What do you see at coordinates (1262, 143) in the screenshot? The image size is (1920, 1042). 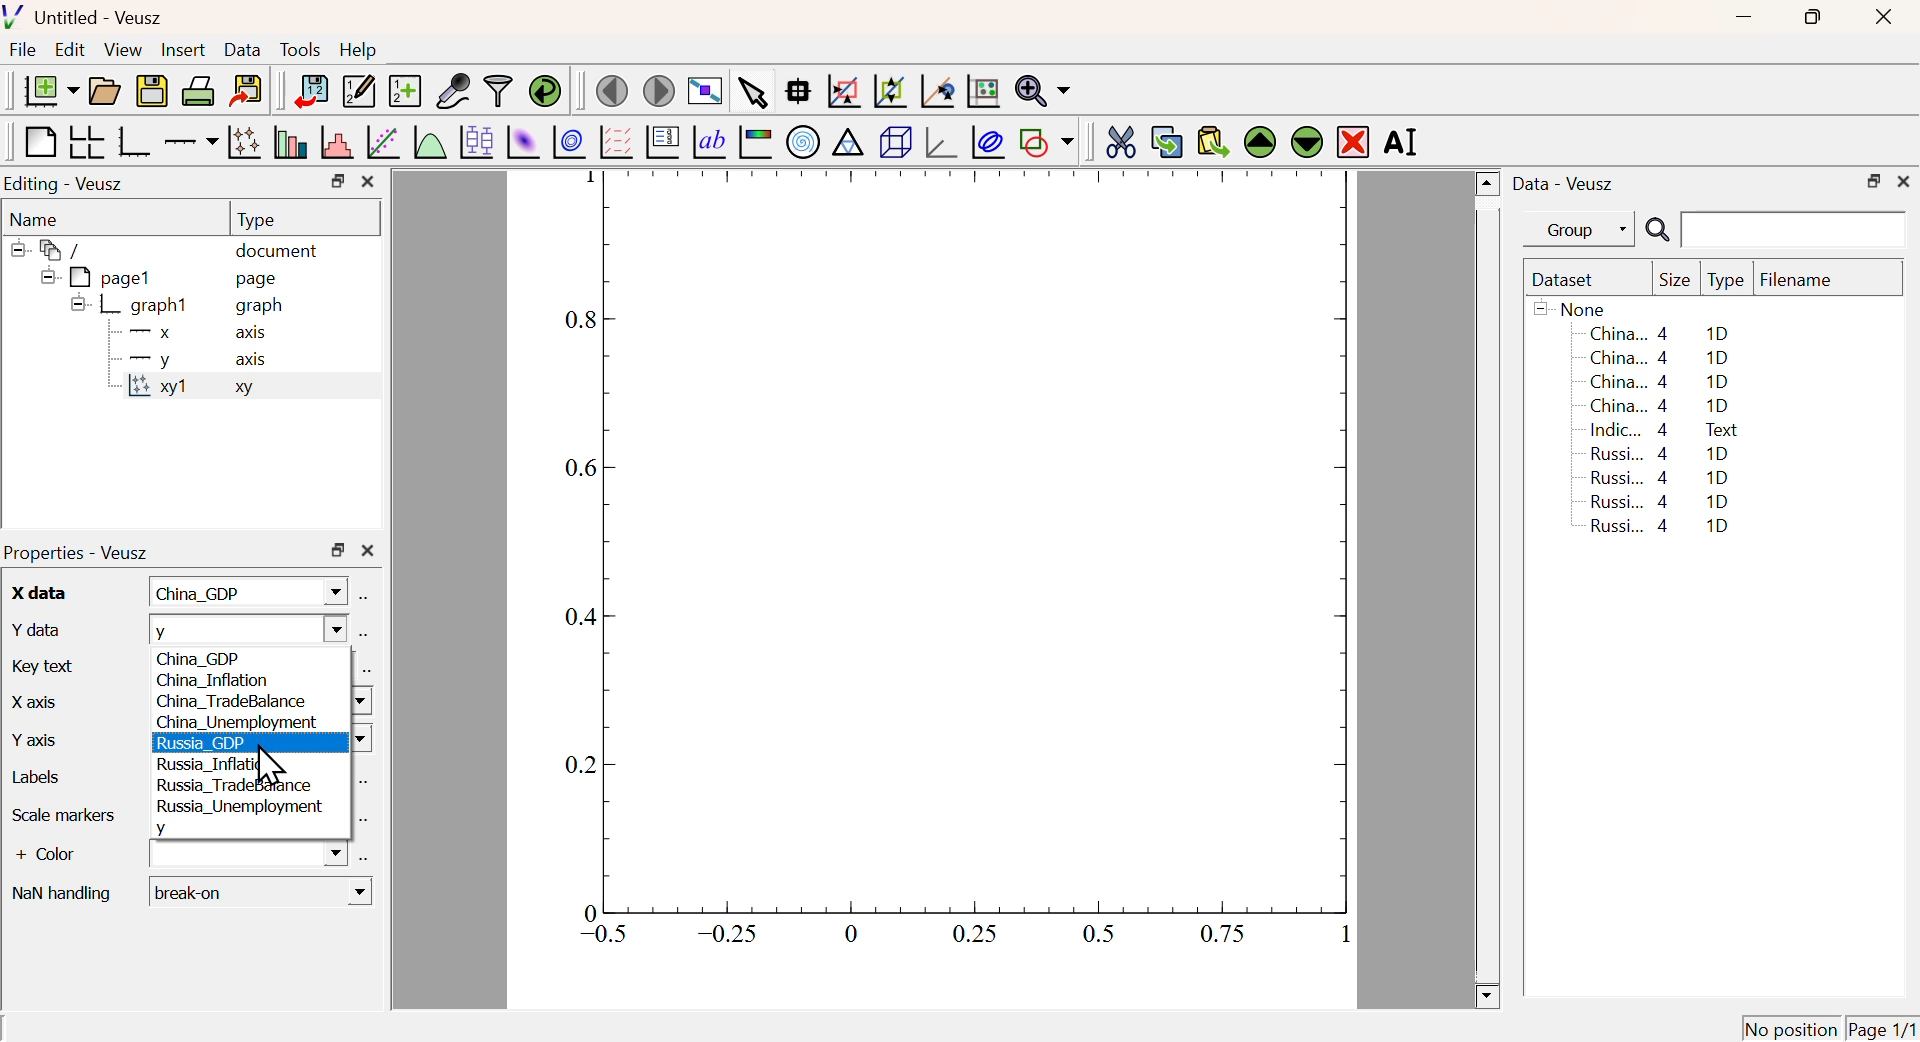 I see `Move Up` at bounding box center [1262, 143].